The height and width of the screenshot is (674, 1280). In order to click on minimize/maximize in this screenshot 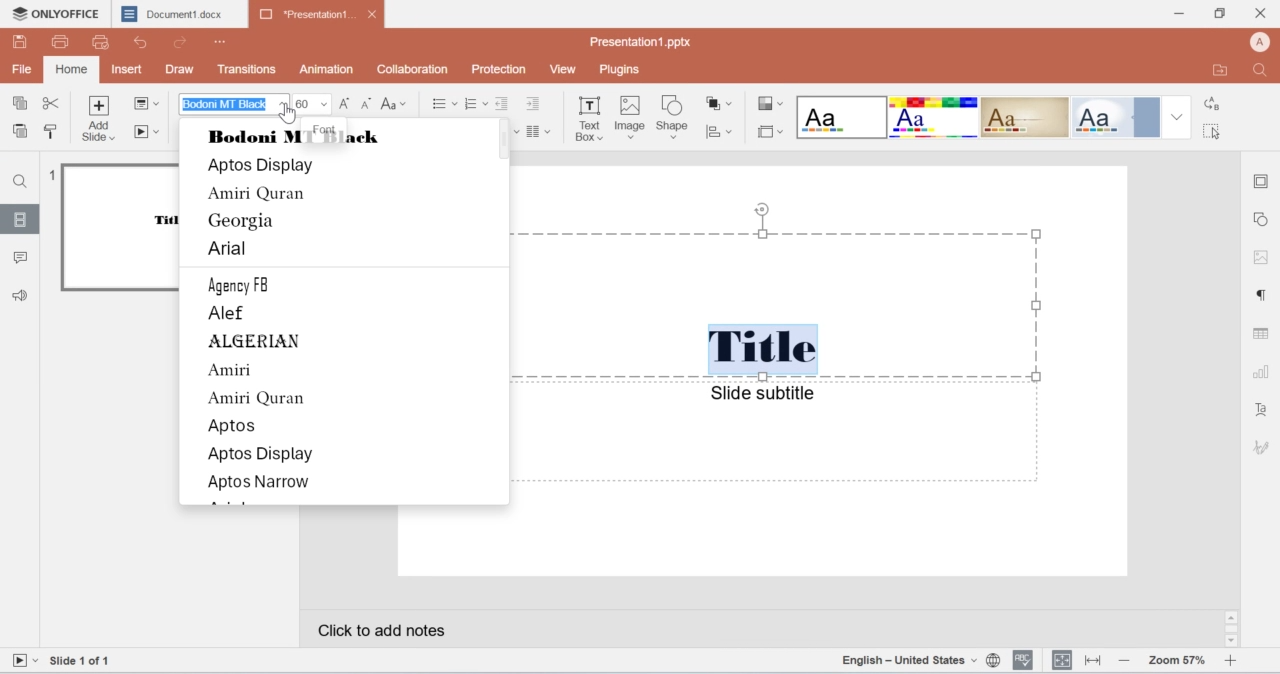, I will do `click(1218, 14)`.